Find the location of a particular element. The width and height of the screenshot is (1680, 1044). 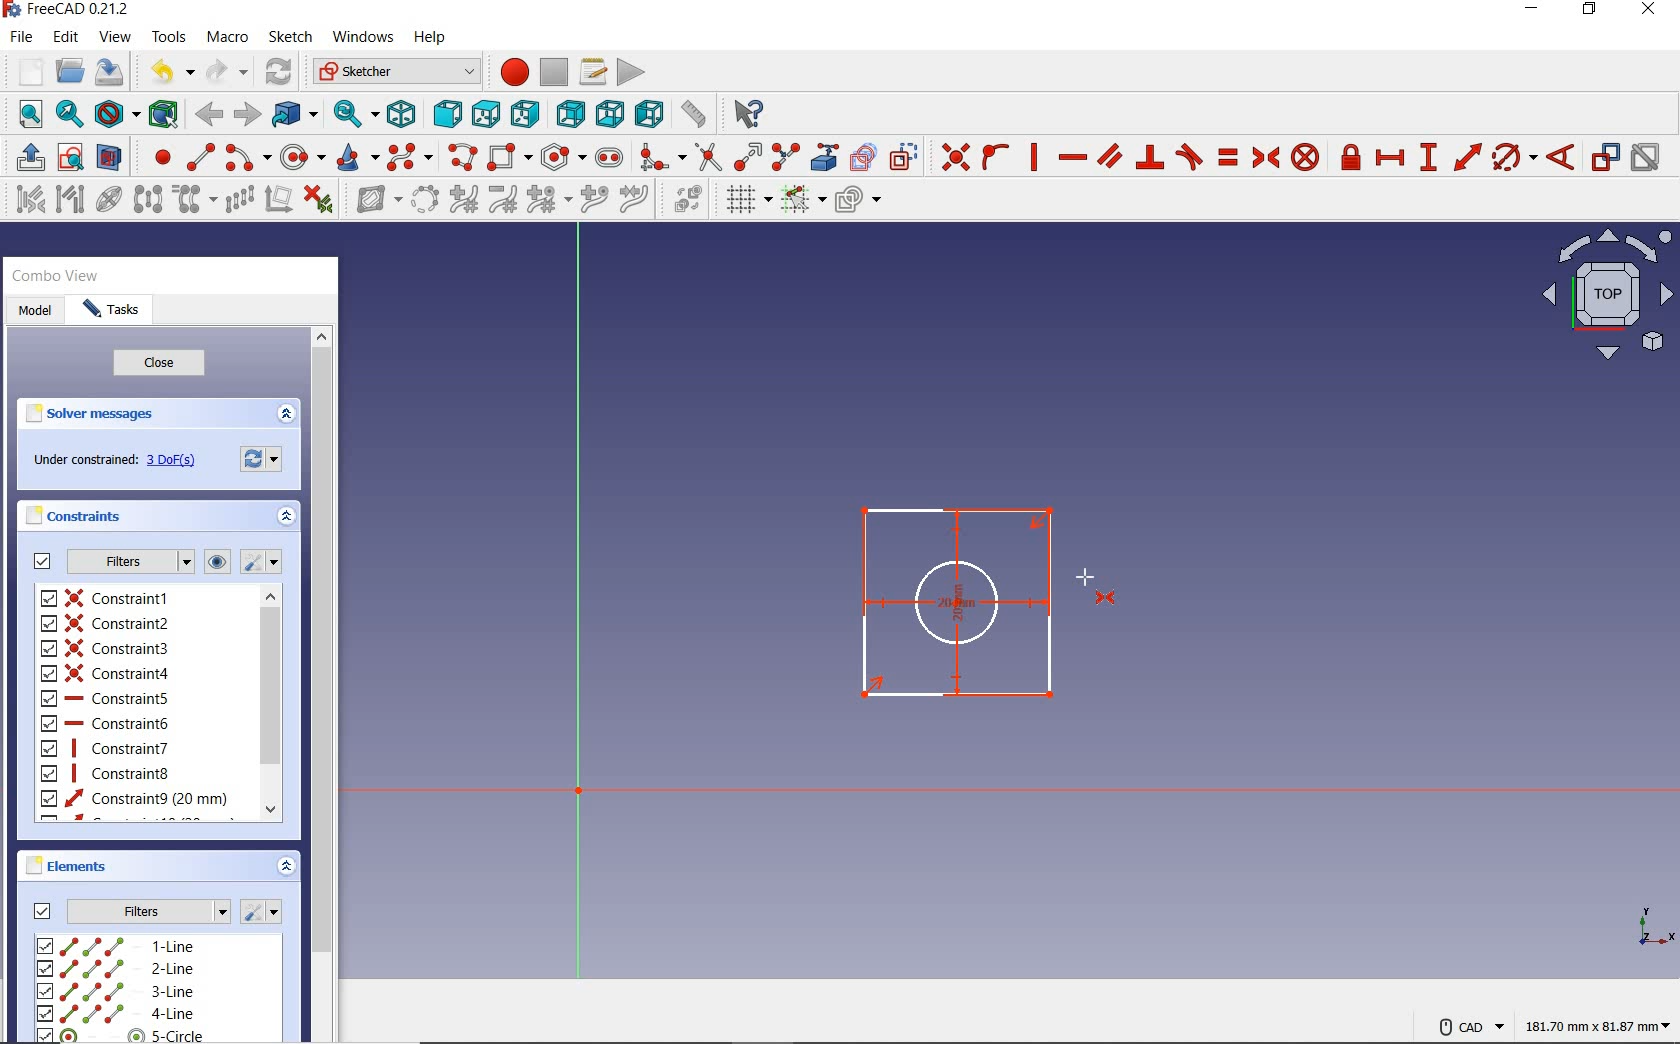

settings is located at coordinates (263, 562).